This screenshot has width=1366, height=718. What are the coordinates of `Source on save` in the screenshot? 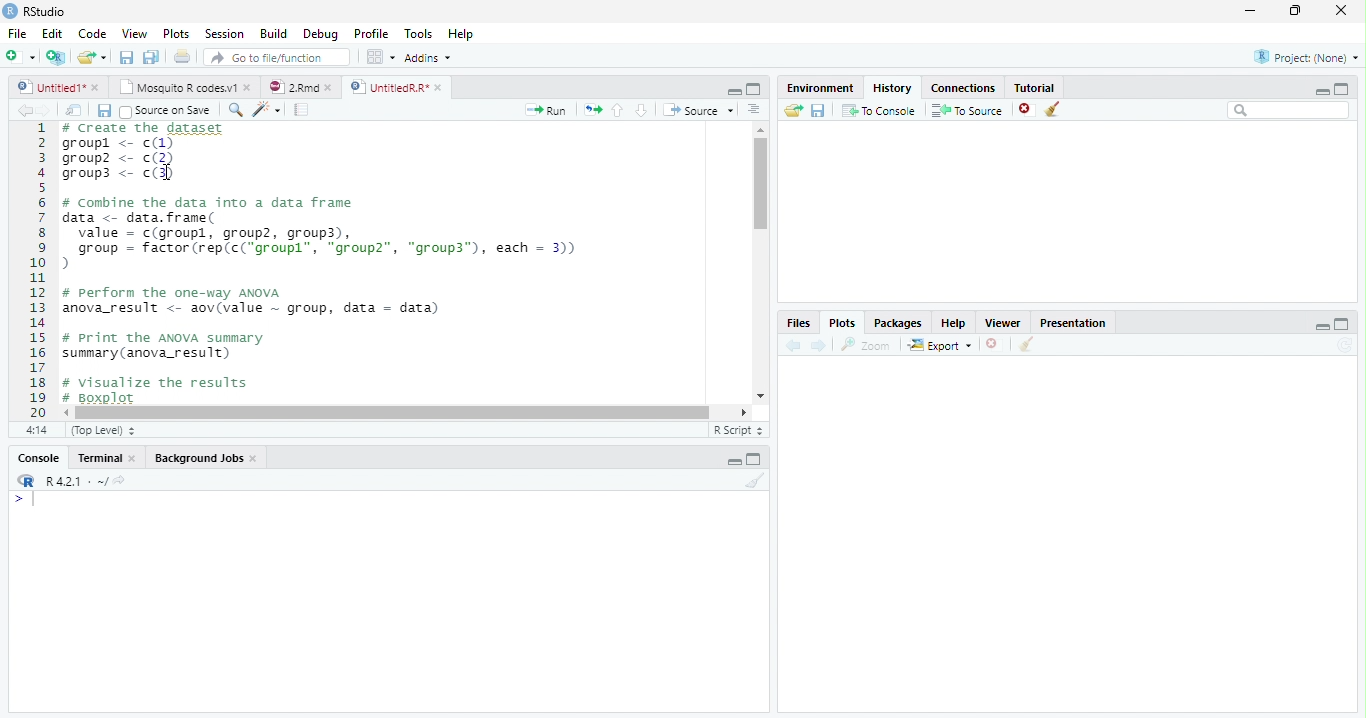 It's located at (169, 111).